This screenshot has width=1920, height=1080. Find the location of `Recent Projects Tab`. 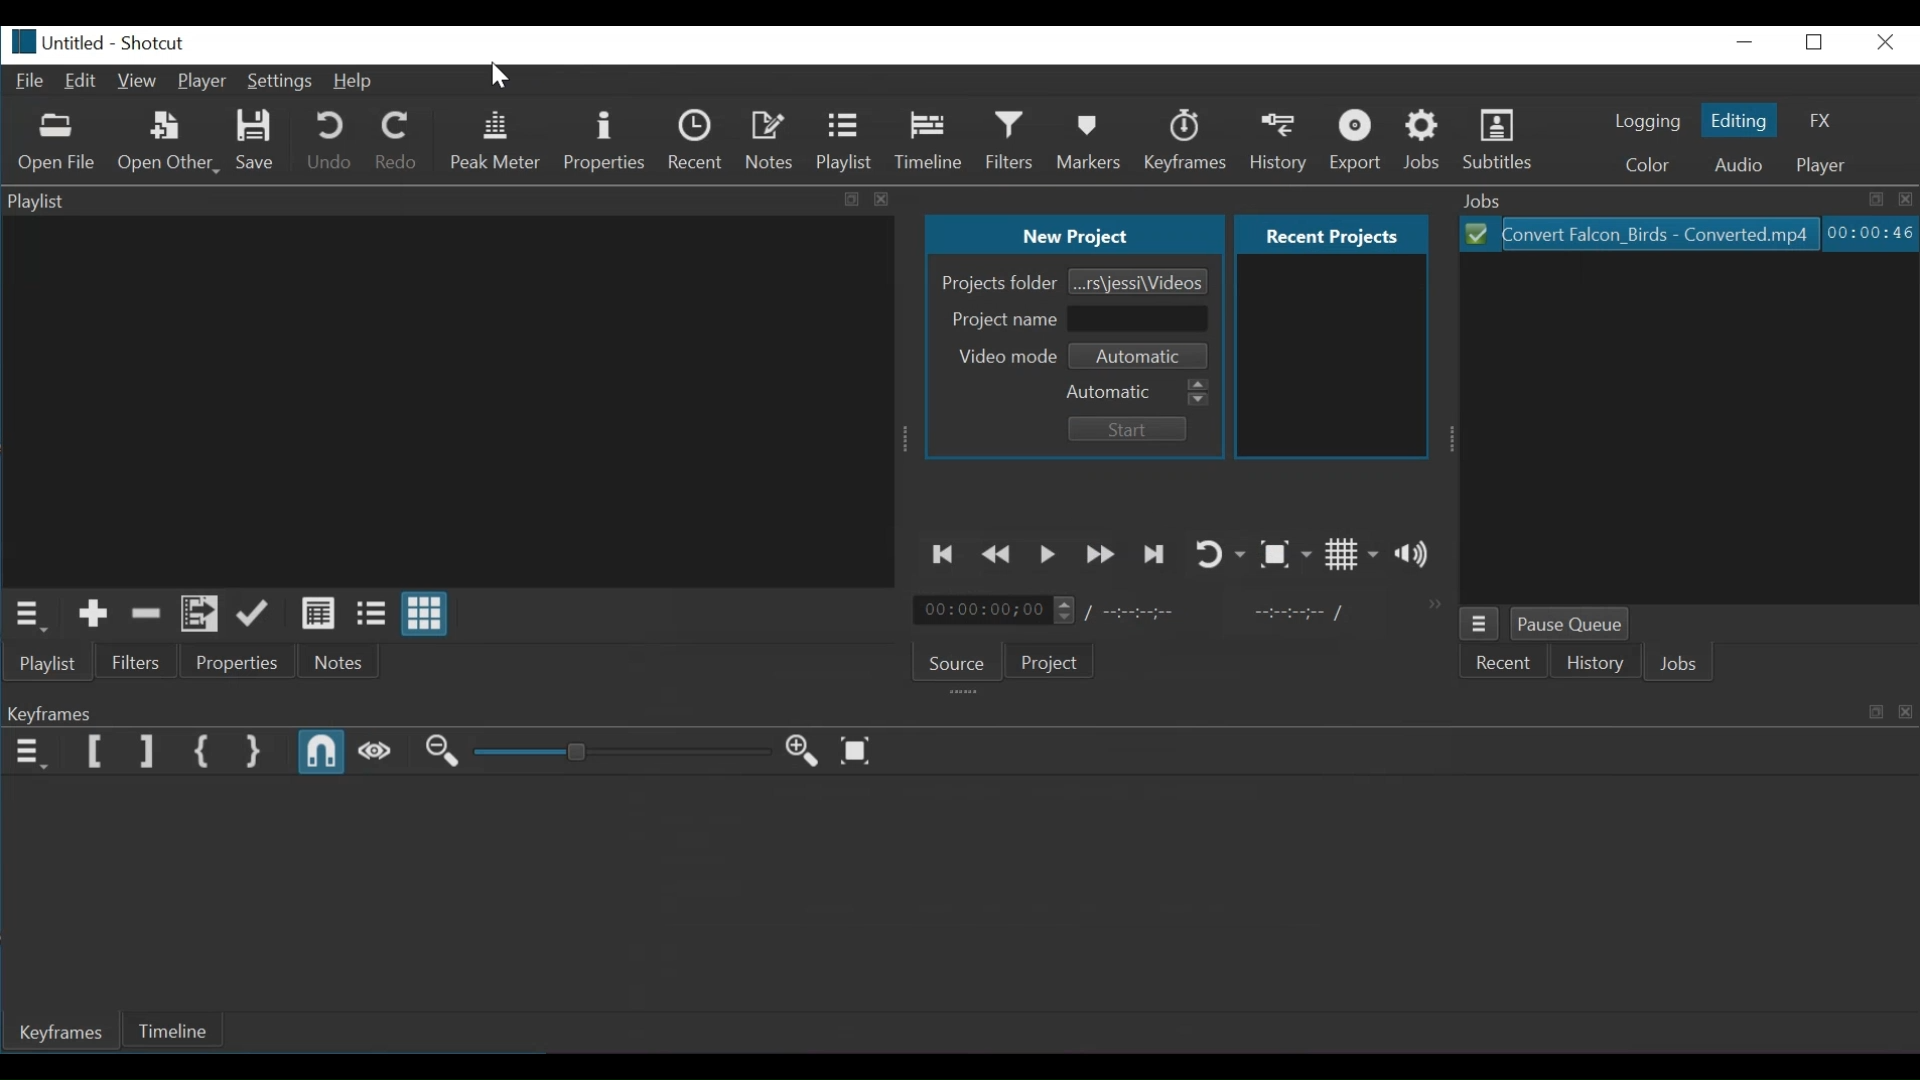

Recent Projects Tab is located at coordinates (1328, 233).